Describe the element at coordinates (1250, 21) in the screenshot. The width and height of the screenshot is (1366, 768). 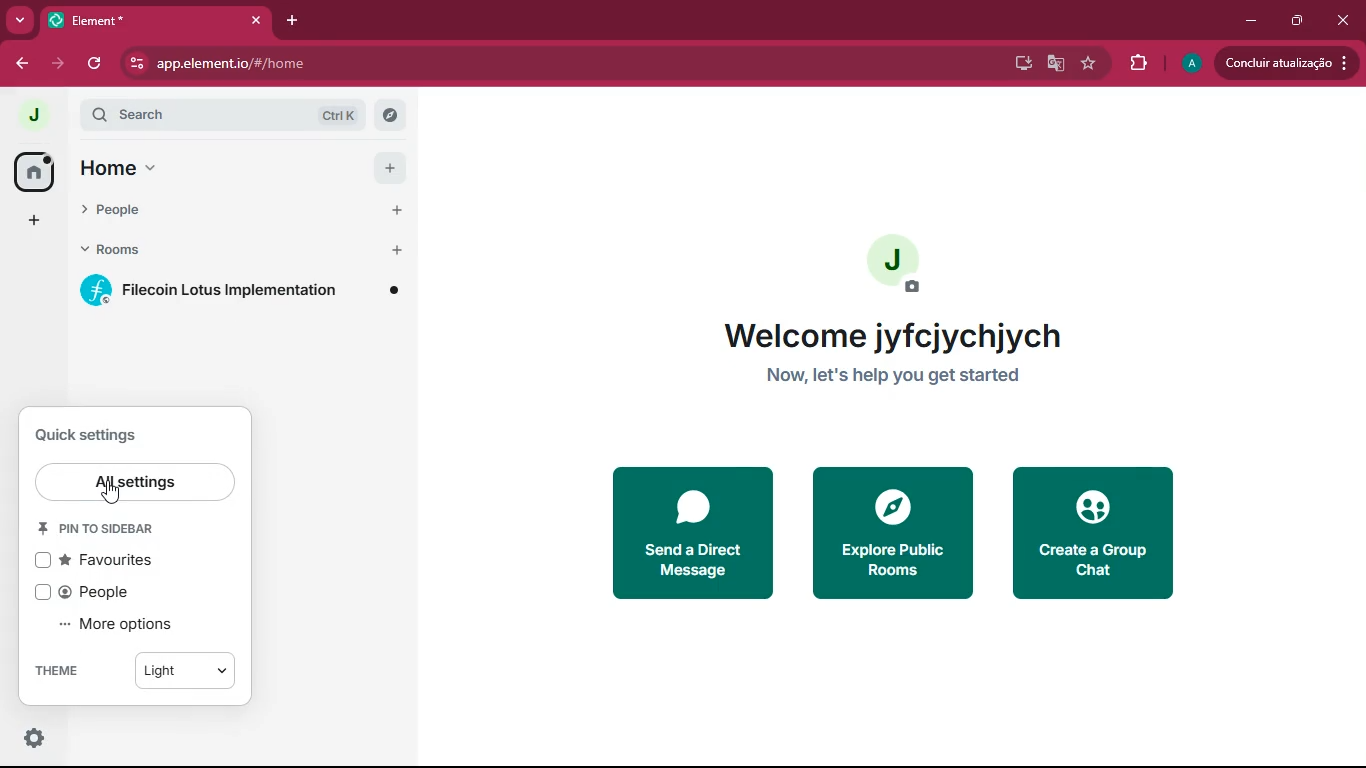
I see `minimize` at that location.